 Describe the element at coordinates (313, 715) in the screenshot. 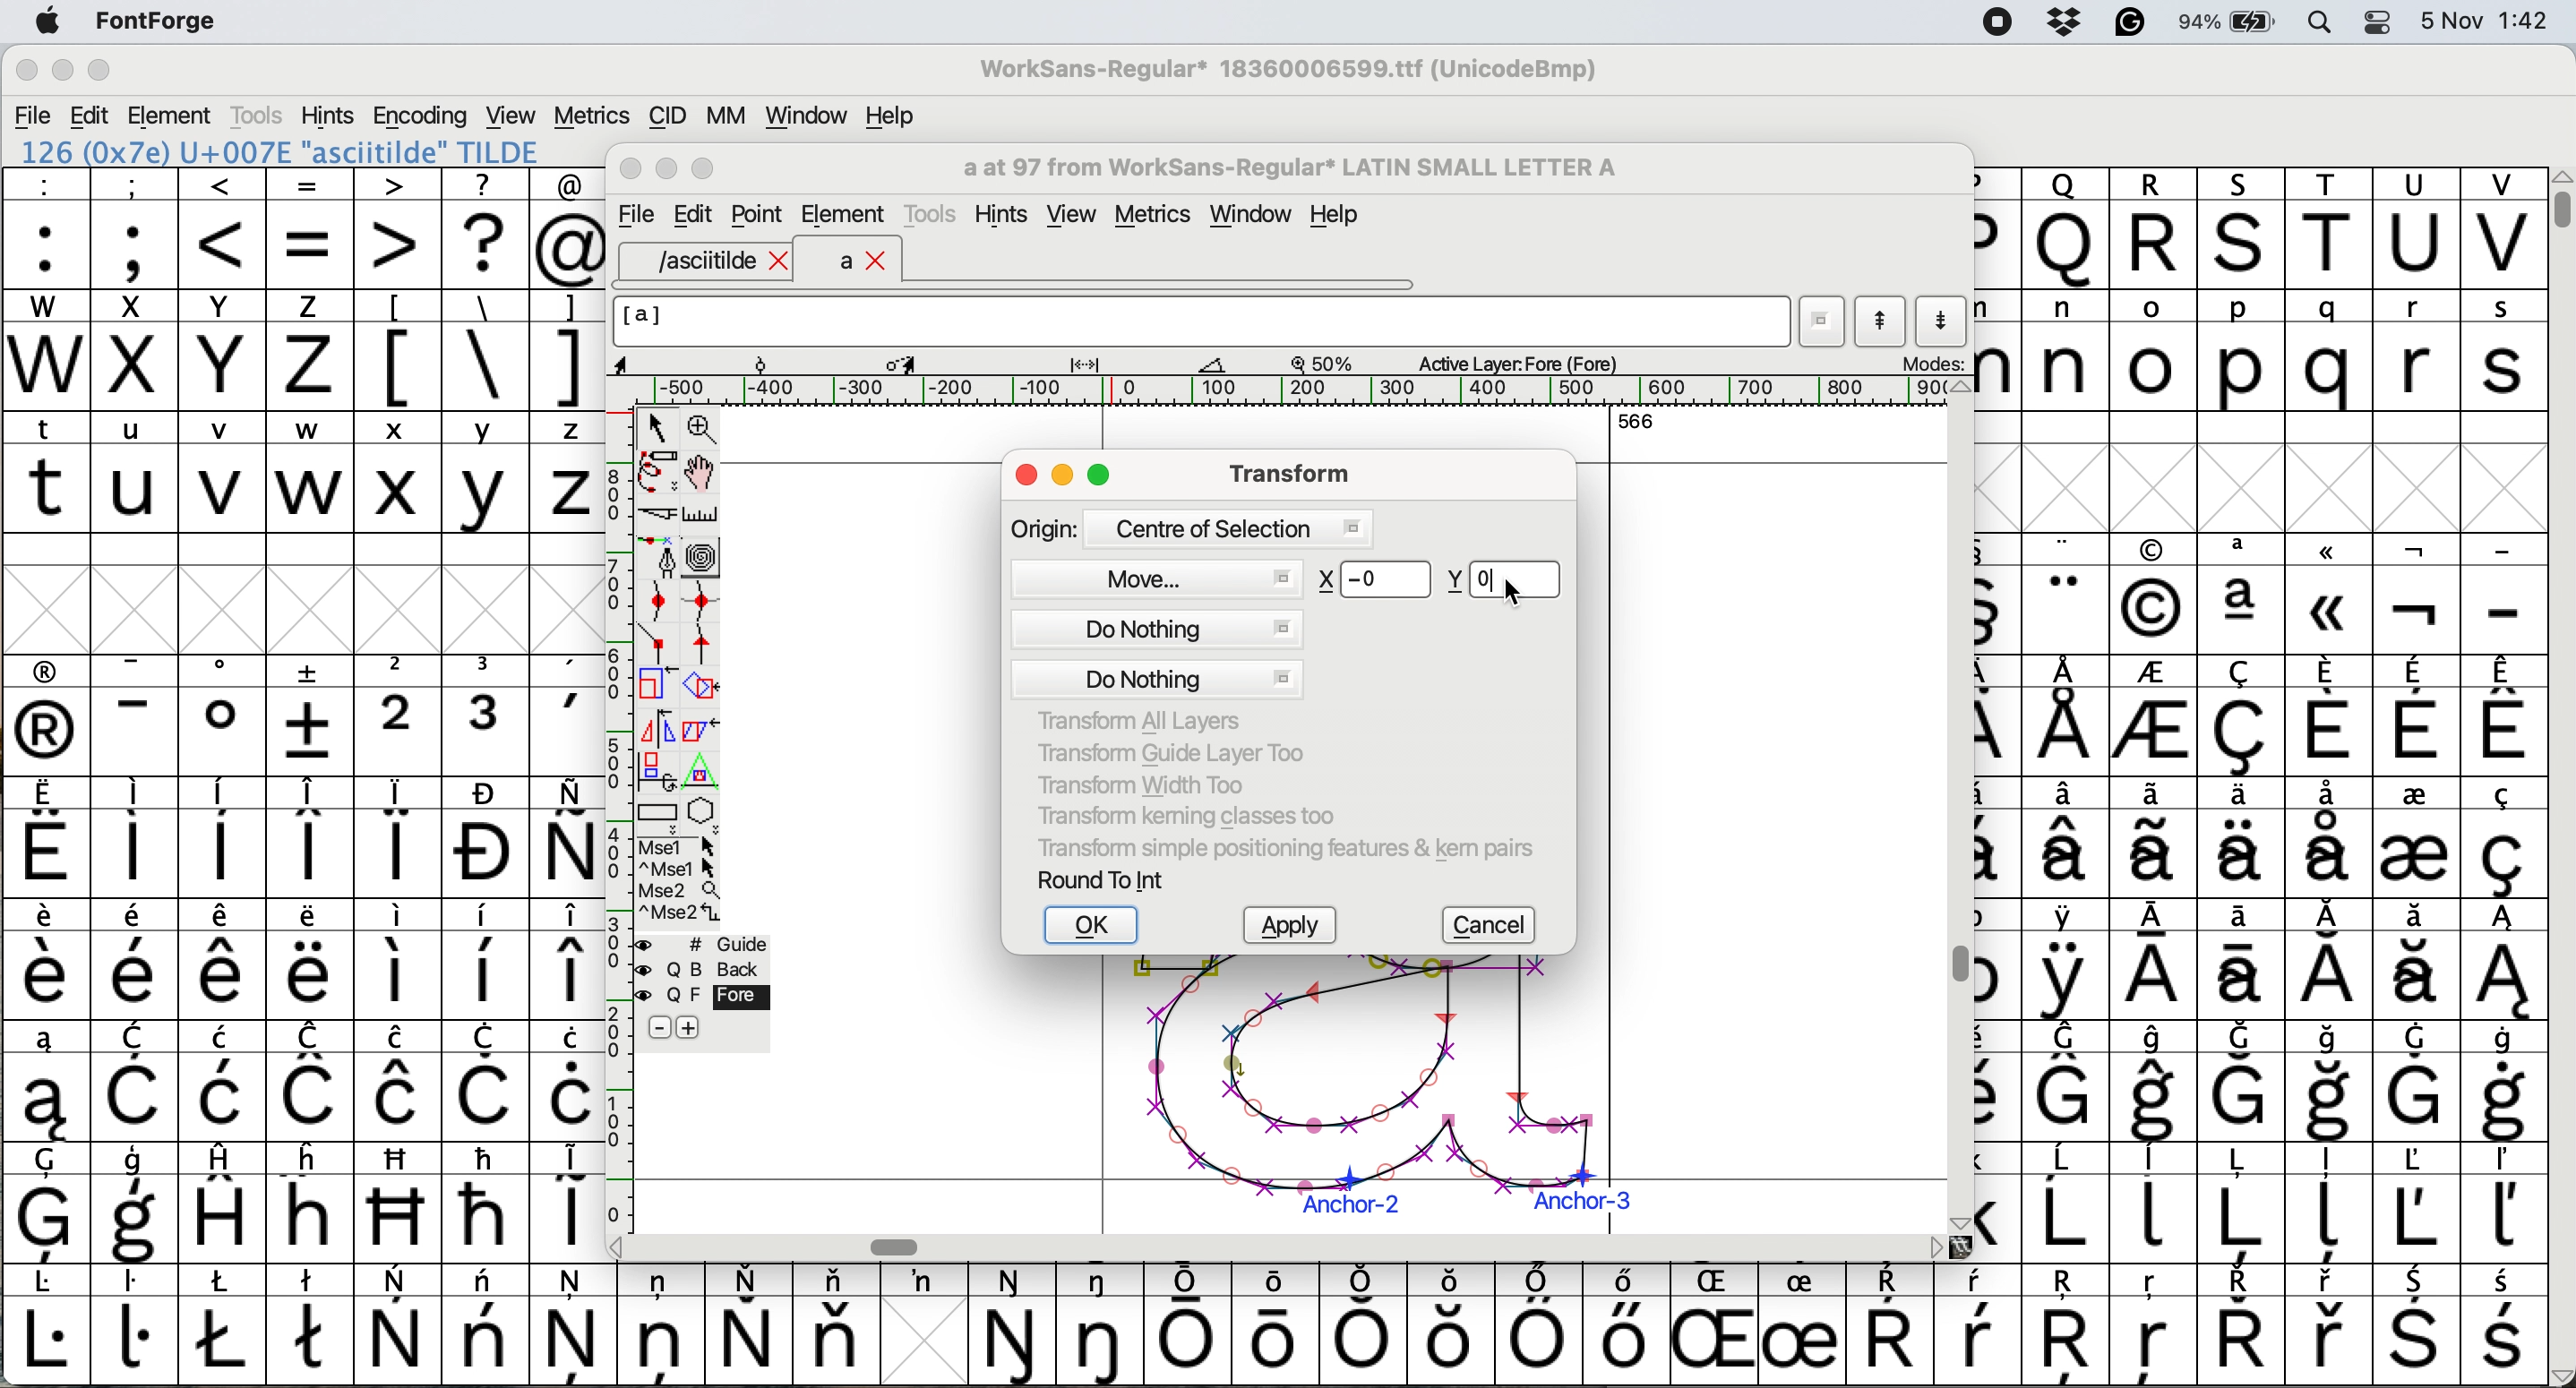

I see `symbol` at that location.